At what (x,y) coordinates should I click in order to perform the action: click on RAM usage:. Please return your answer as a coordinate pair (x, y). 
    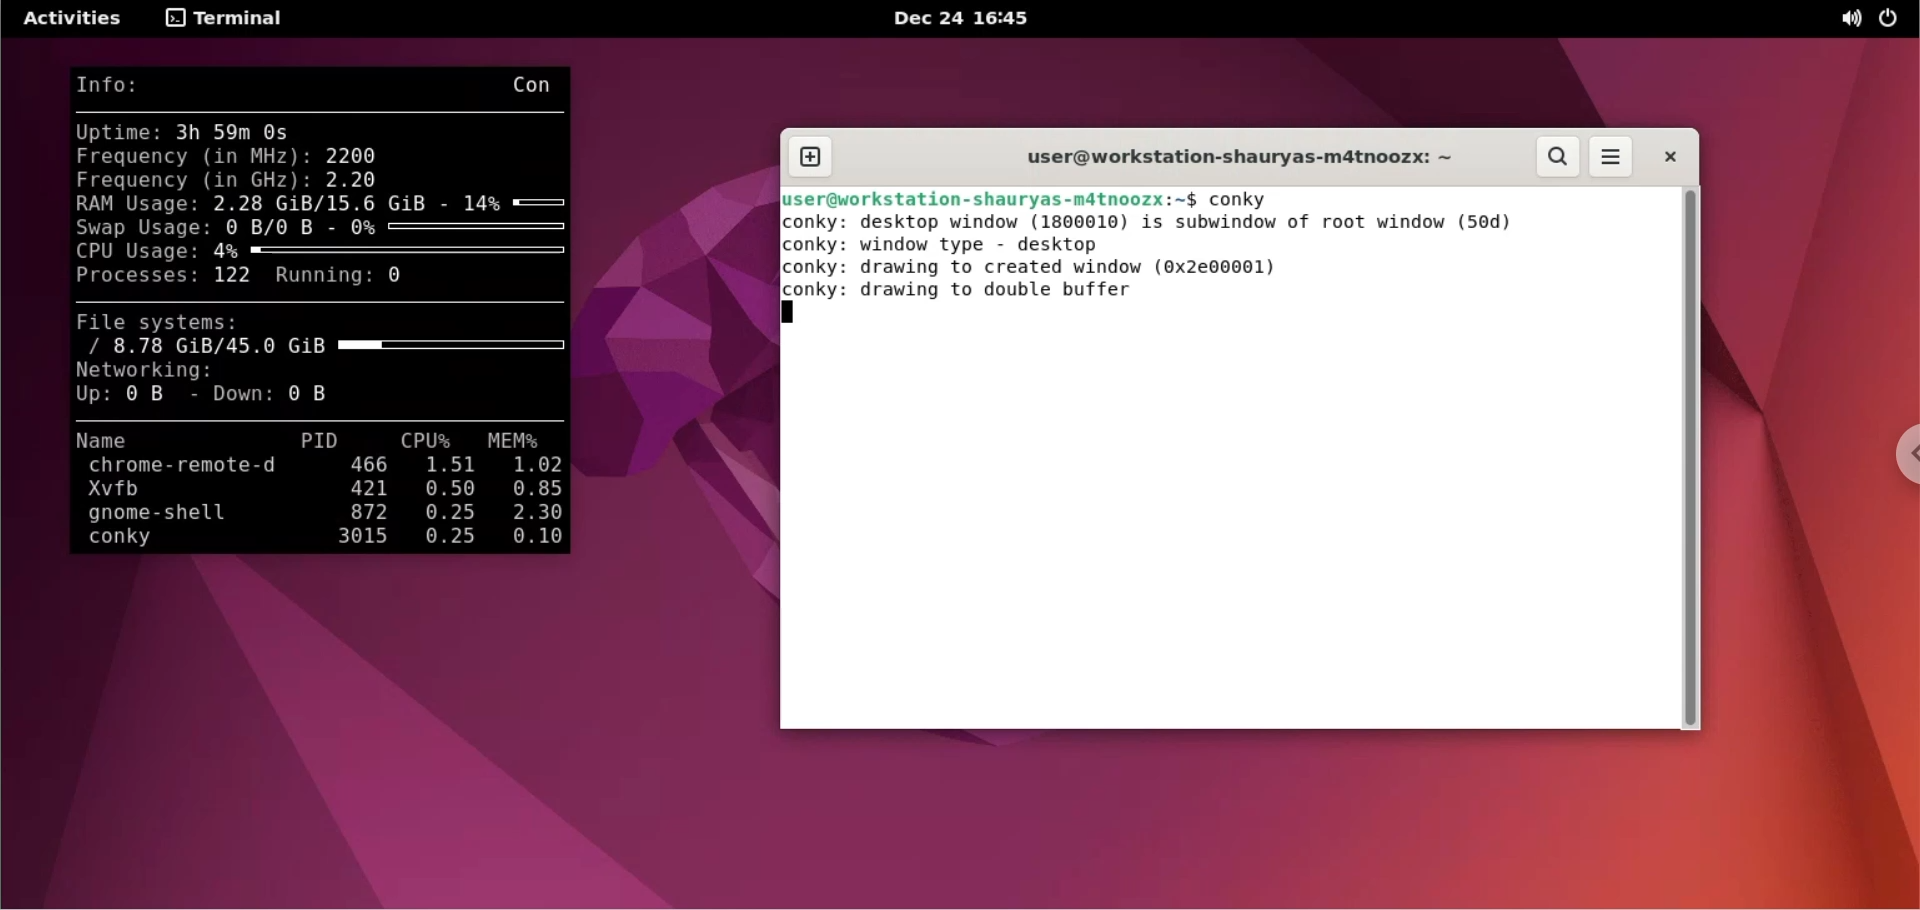
    Looking at the image, I should click on (137, 204).